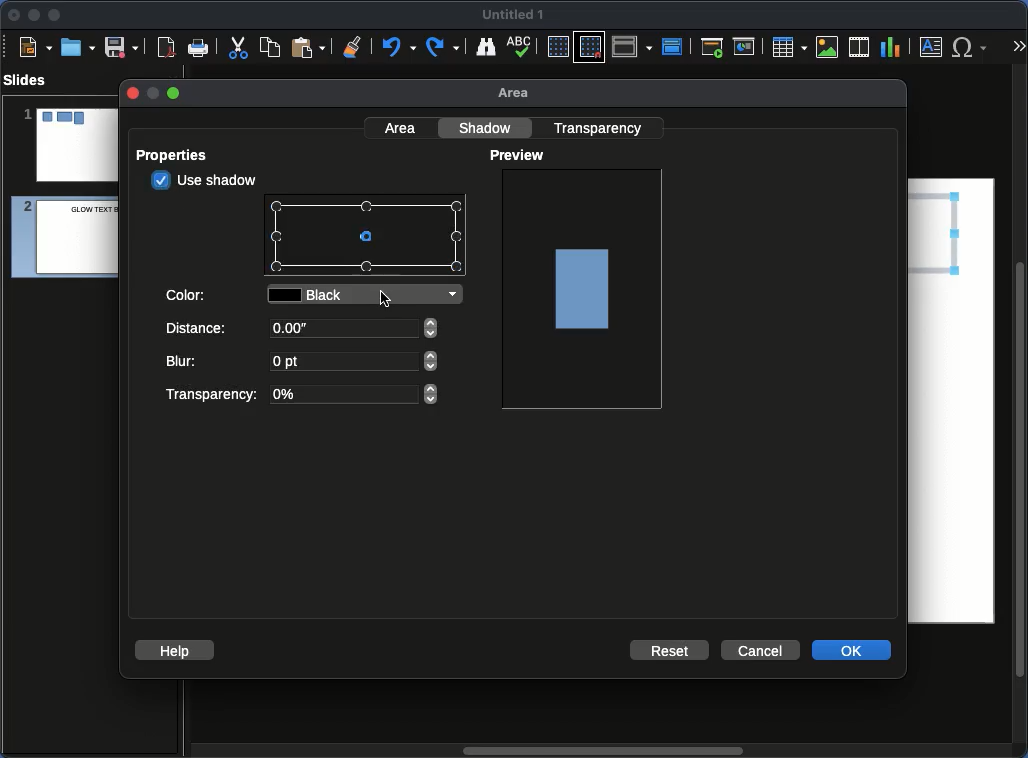 This screenshot has height=758, width=1028. I want to click on Selected, so click(370, 238).